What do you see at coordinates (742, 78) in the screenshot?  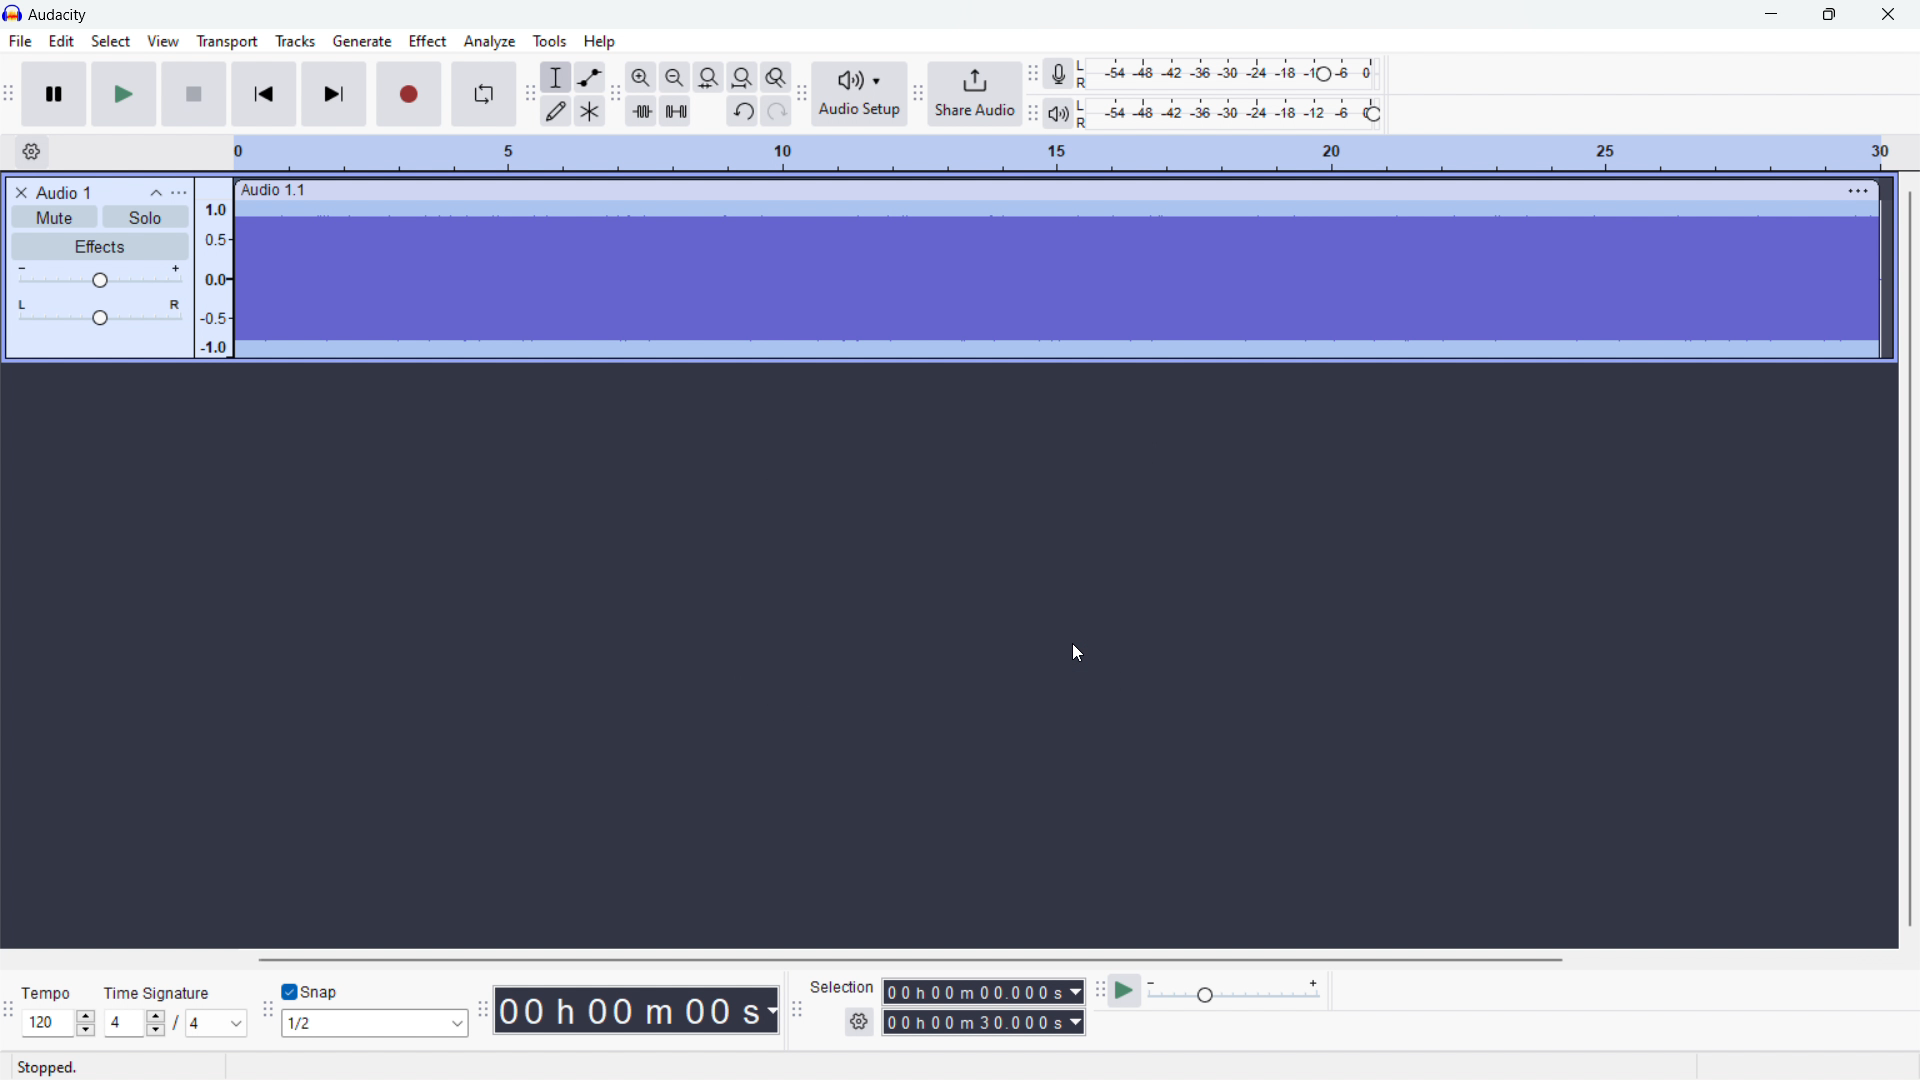 I see `fit project to width` at bounding box center [742, 78].